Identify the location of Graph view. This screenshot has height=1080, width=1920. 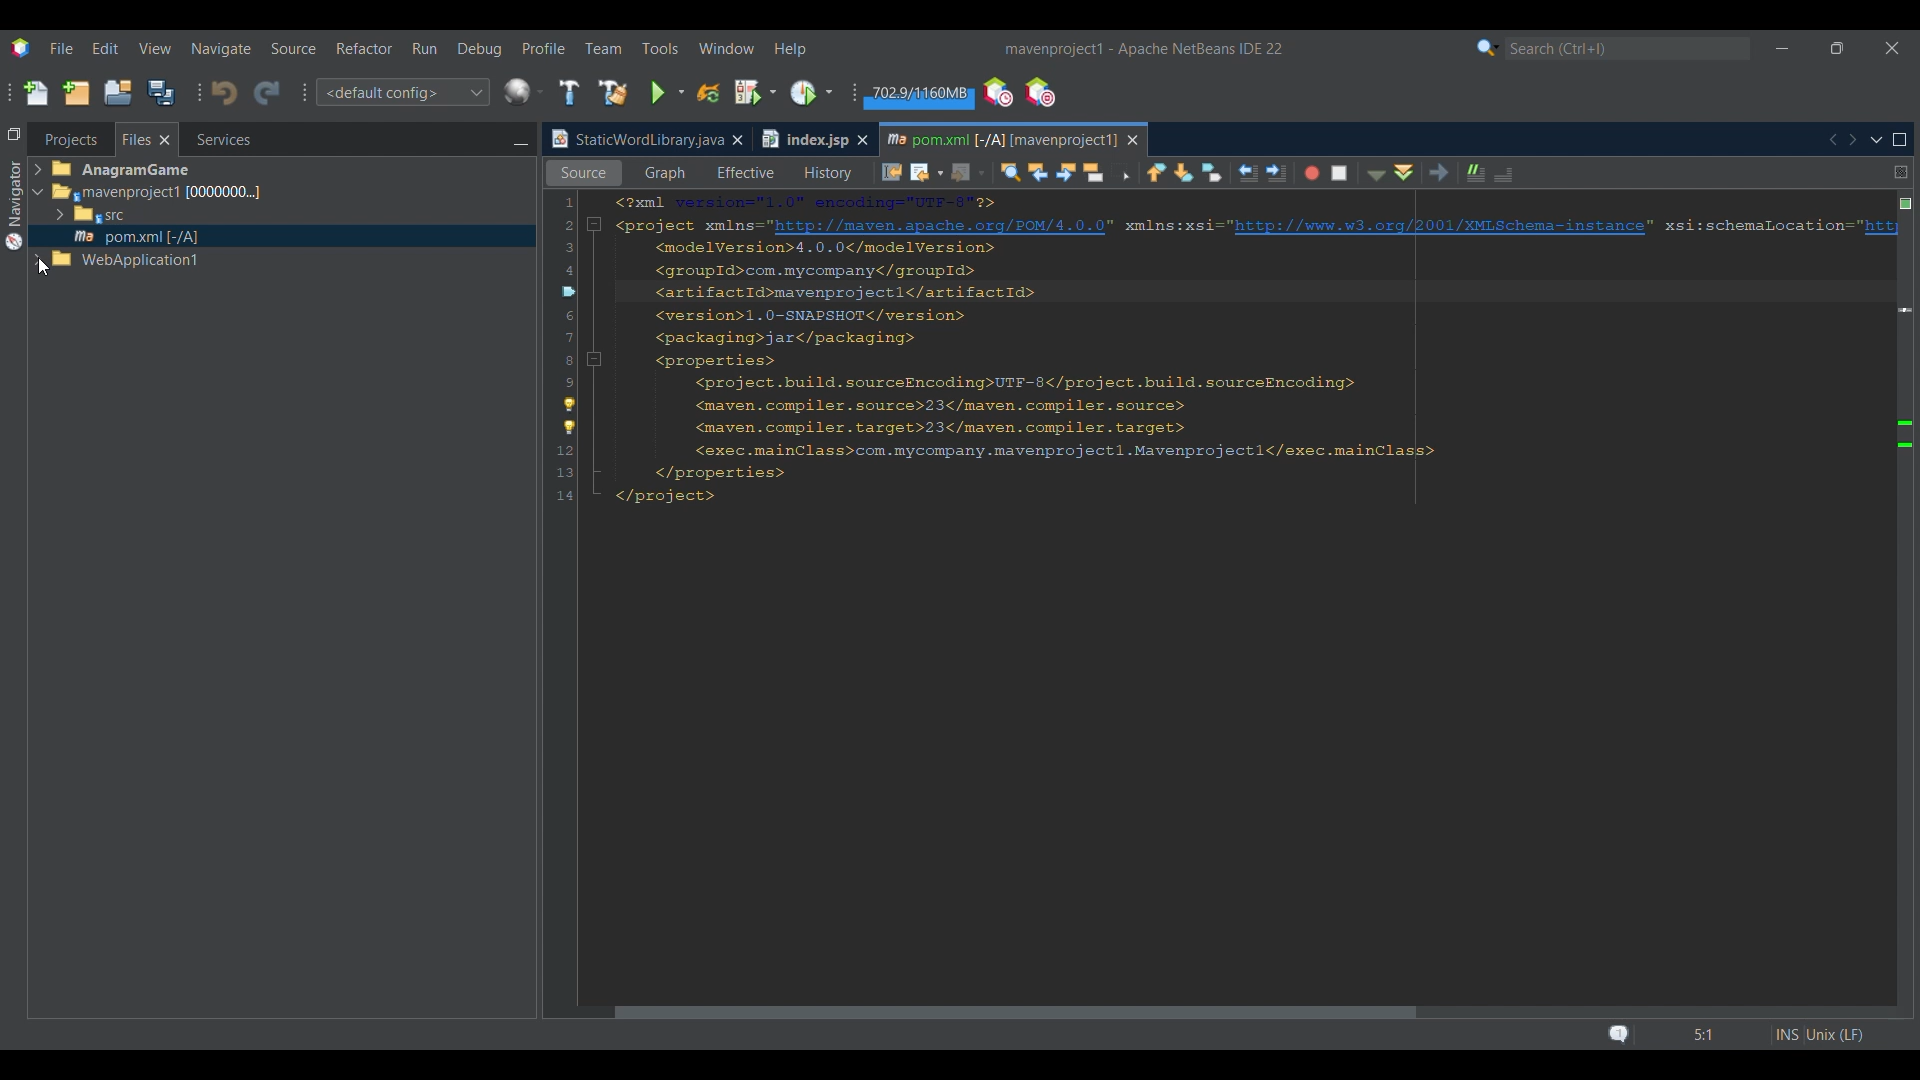
(663, 173).